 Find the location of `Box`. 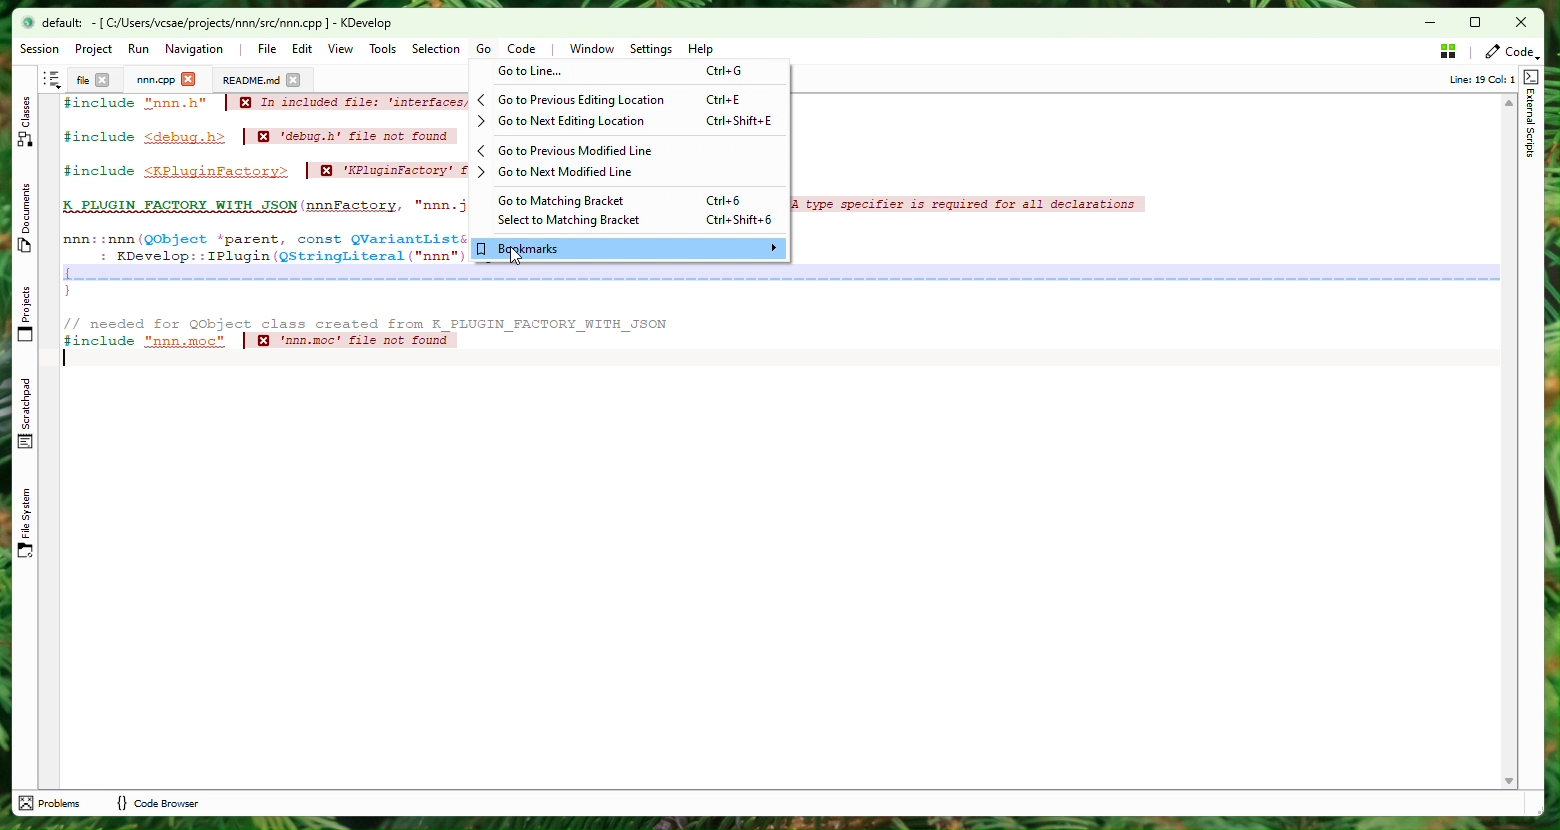

Box is located at coordinates (1482, 22).